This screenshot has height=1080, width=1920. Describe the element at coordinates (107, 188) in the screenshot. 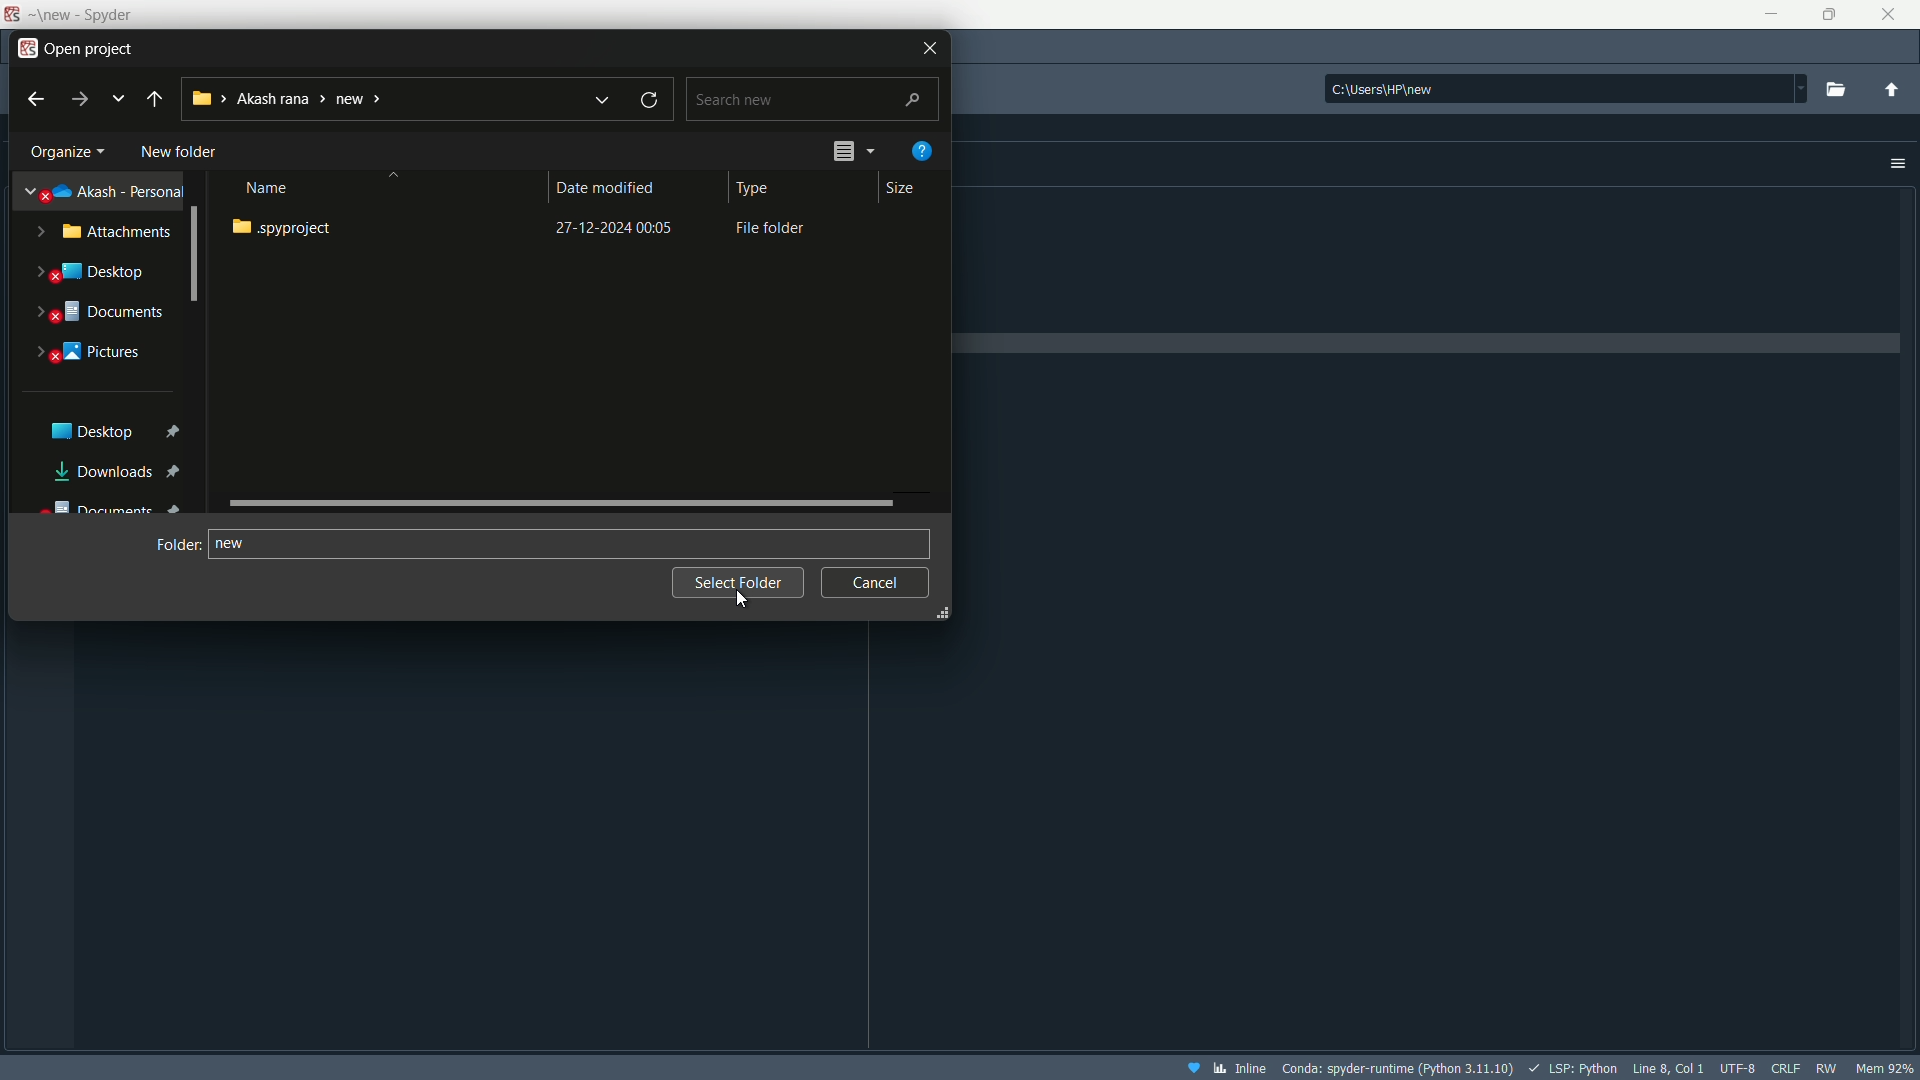

I see `akash personal` at that location.